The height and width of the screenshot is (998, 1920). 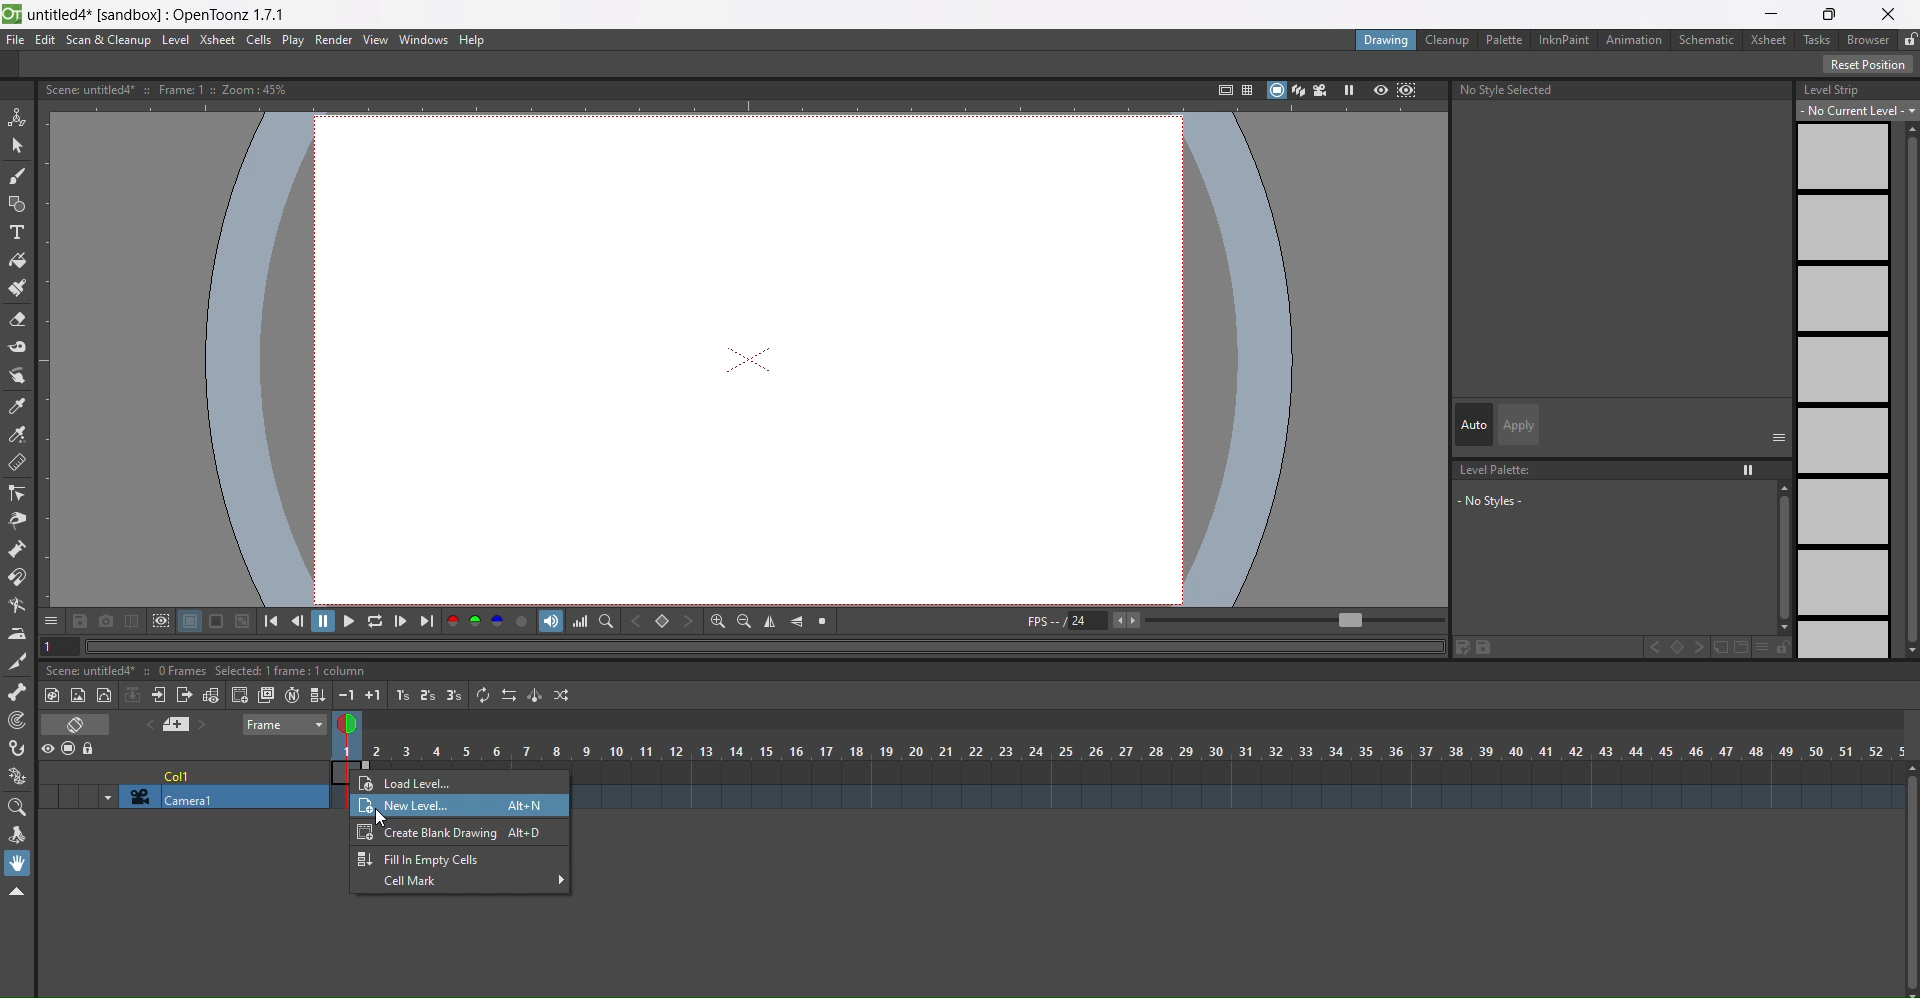 What do you see at coordinates (16, 206) in the screenshot?
I see `geometric tool` at bounding box center [16, 206].